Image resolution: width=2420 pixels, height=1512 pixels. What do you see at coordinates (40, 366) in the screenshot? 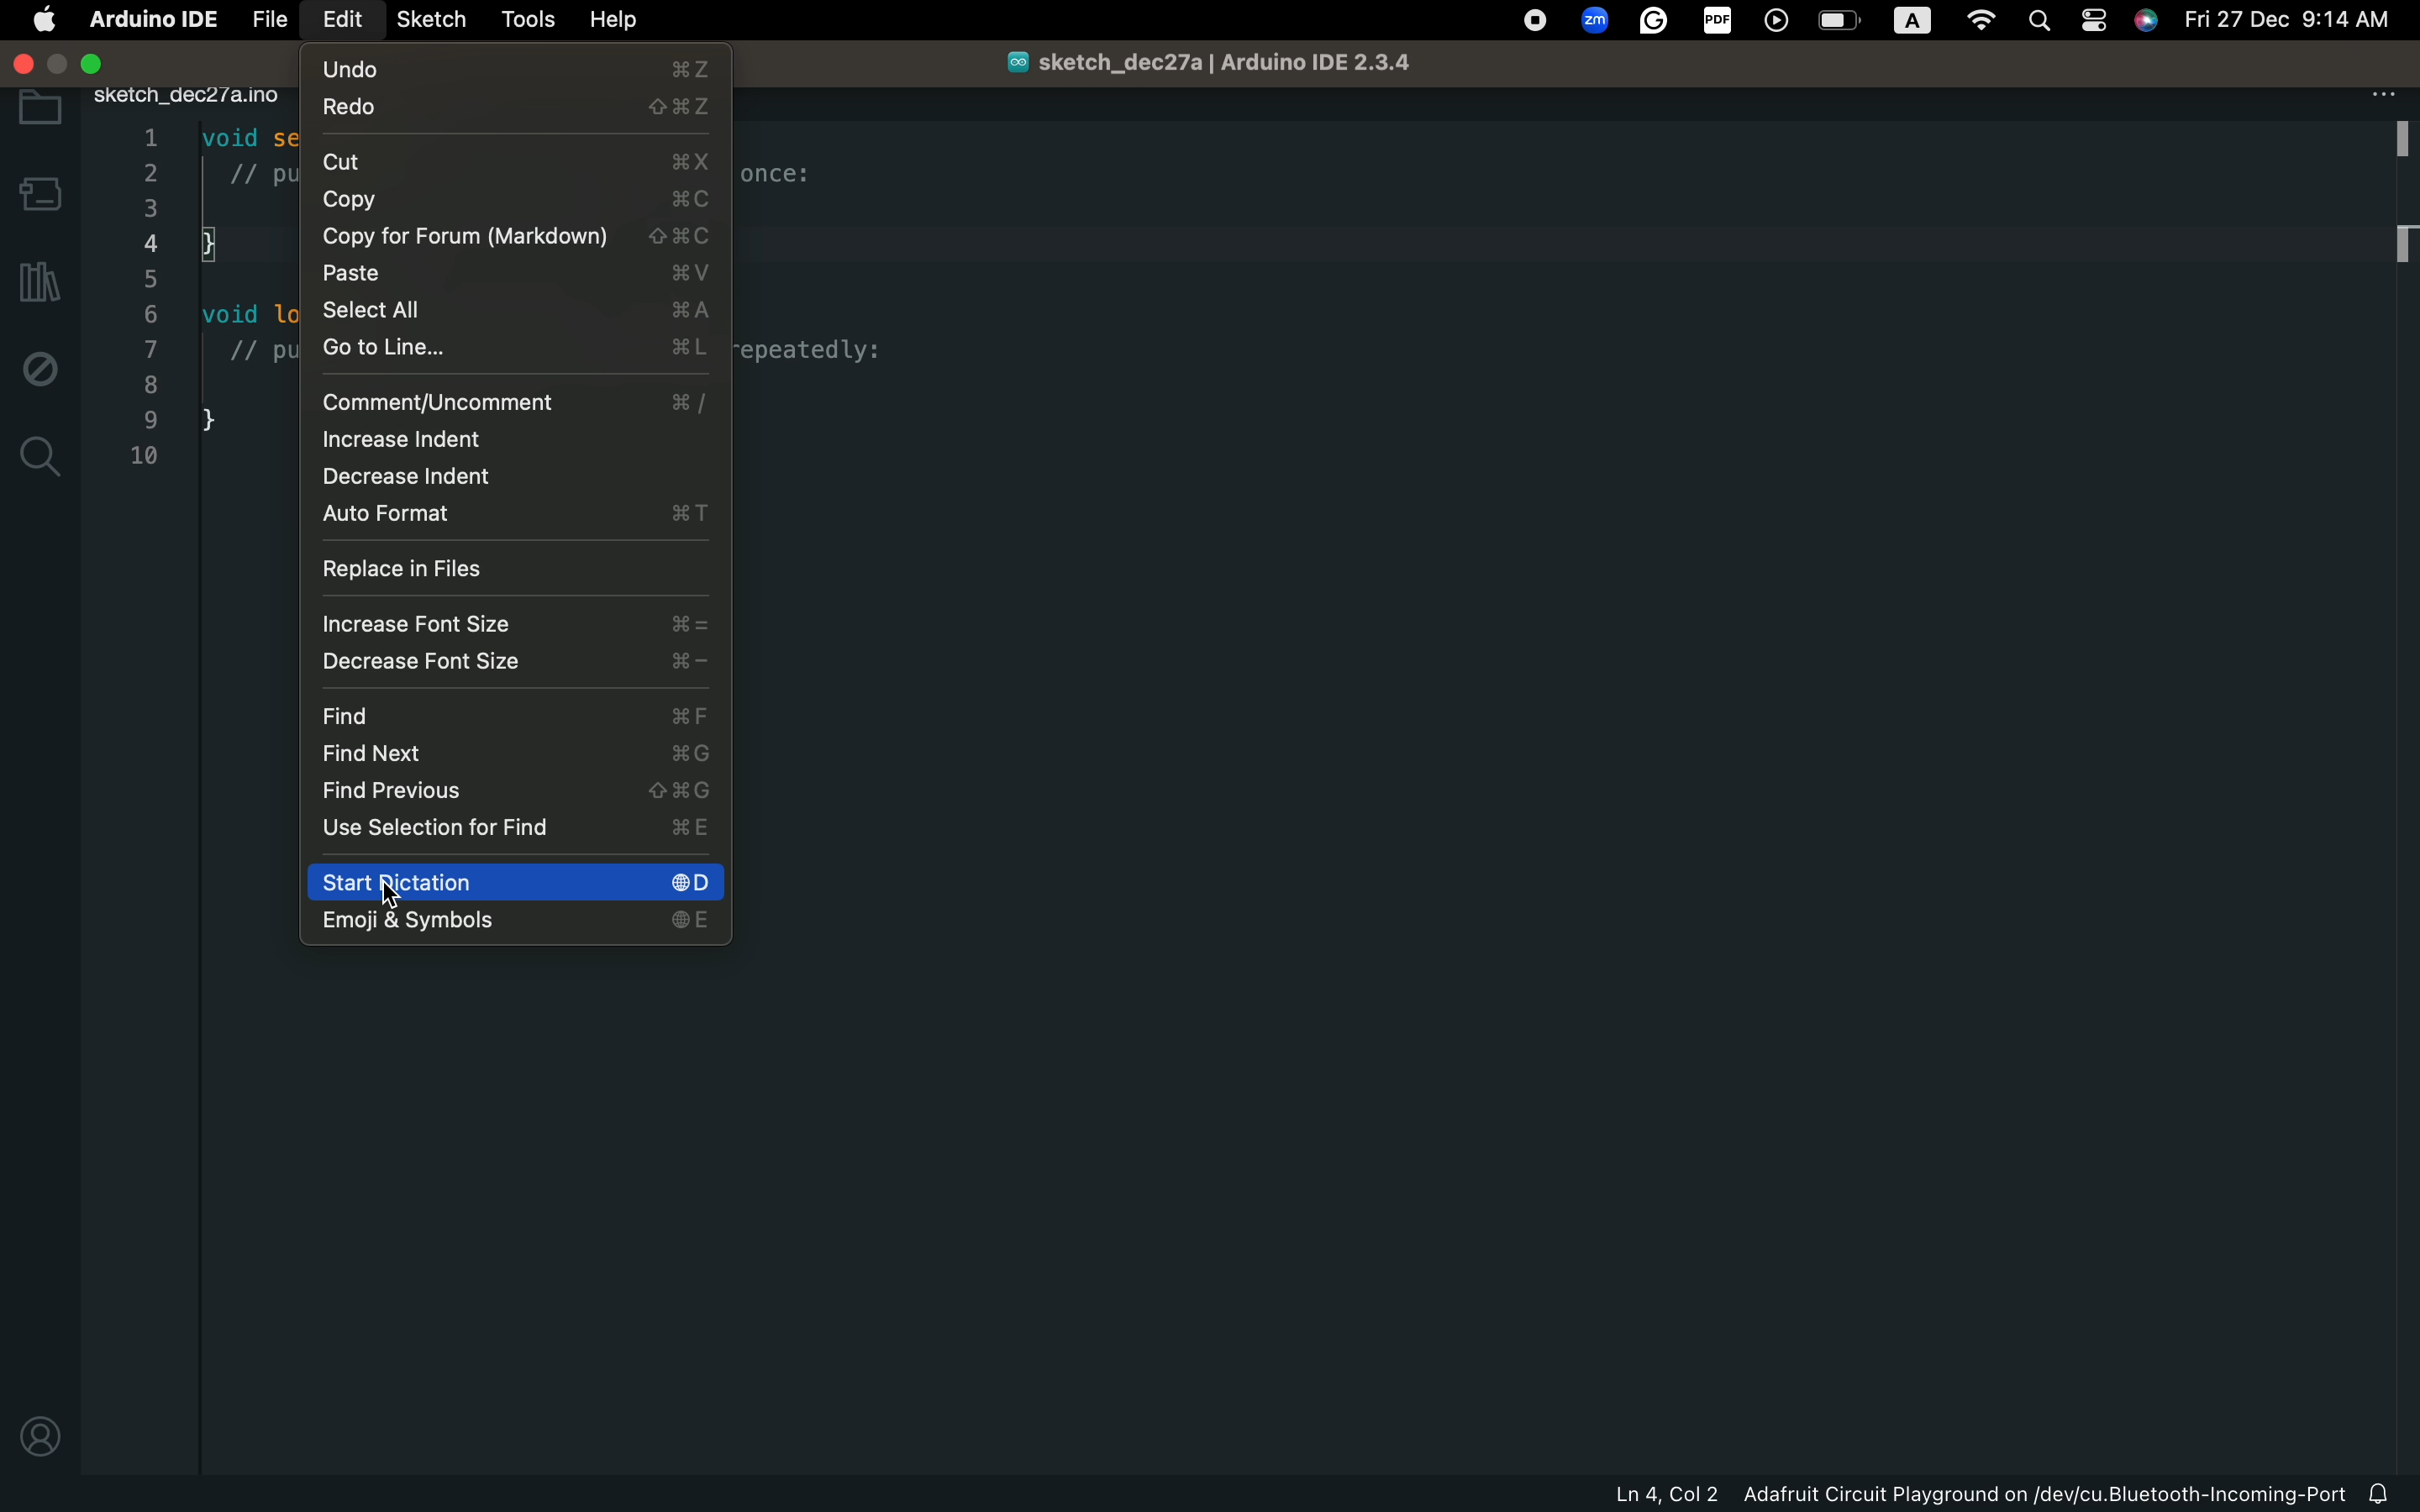
I see `debug` at bounding box center [40, 366].